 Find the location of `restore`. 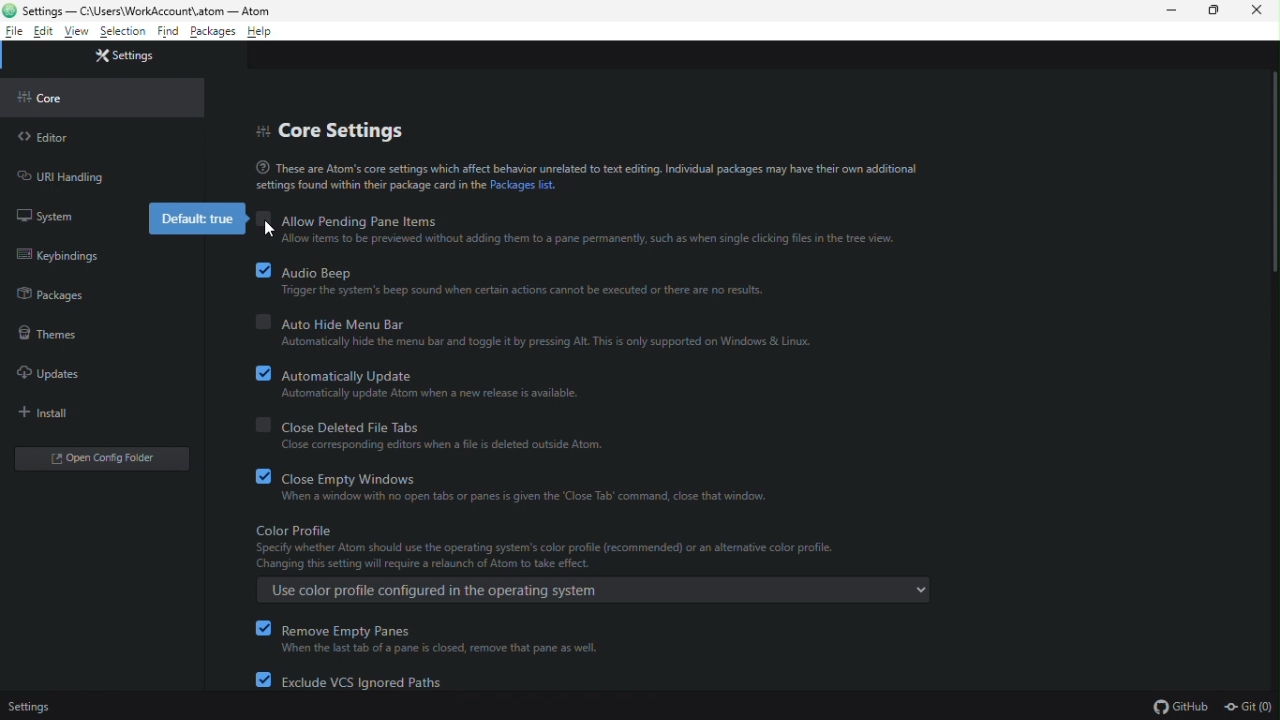

restore is located at coordinates (1217, 11).